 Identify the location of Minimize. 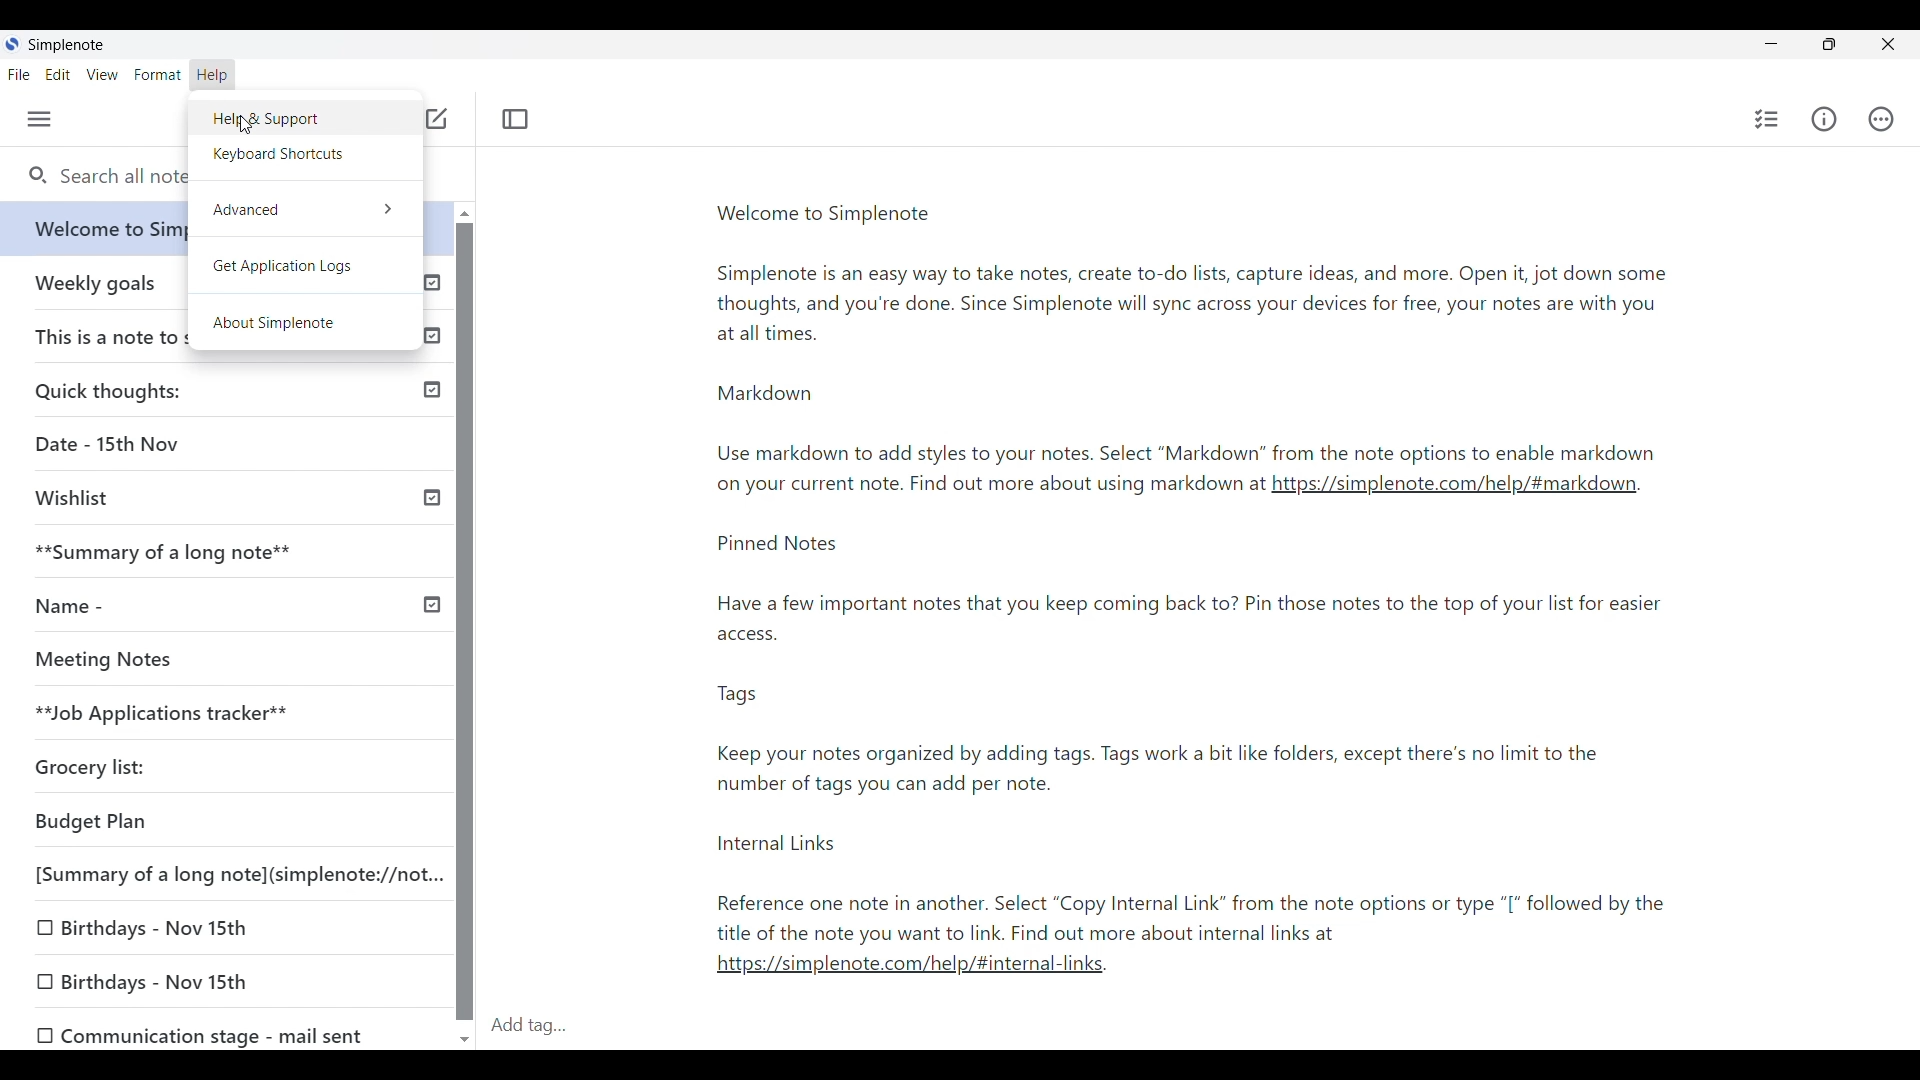
(1771, 44).